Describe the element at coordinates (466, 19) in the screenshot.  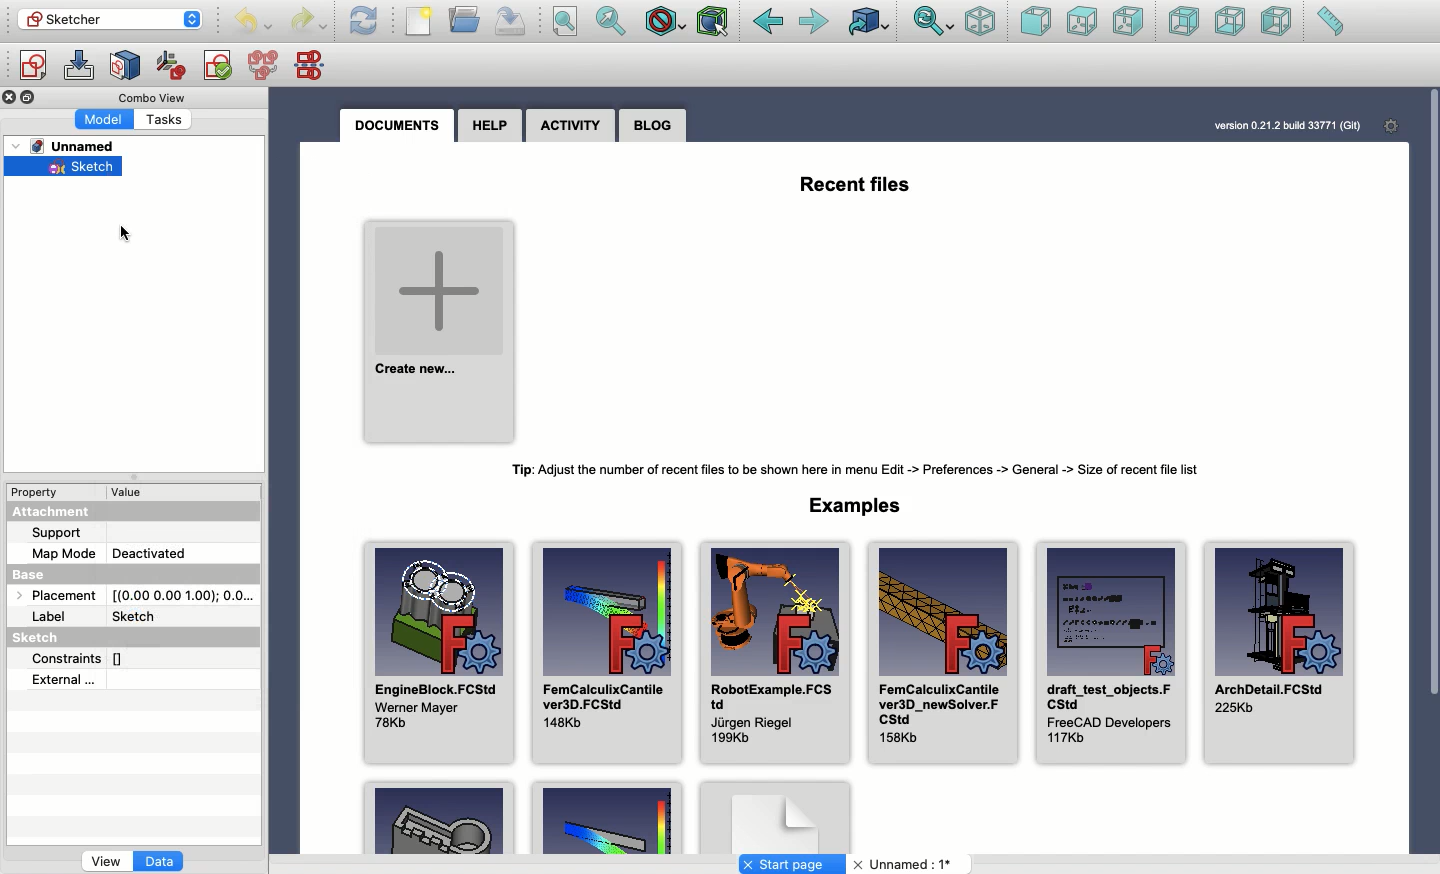
I see `Open` at that location.